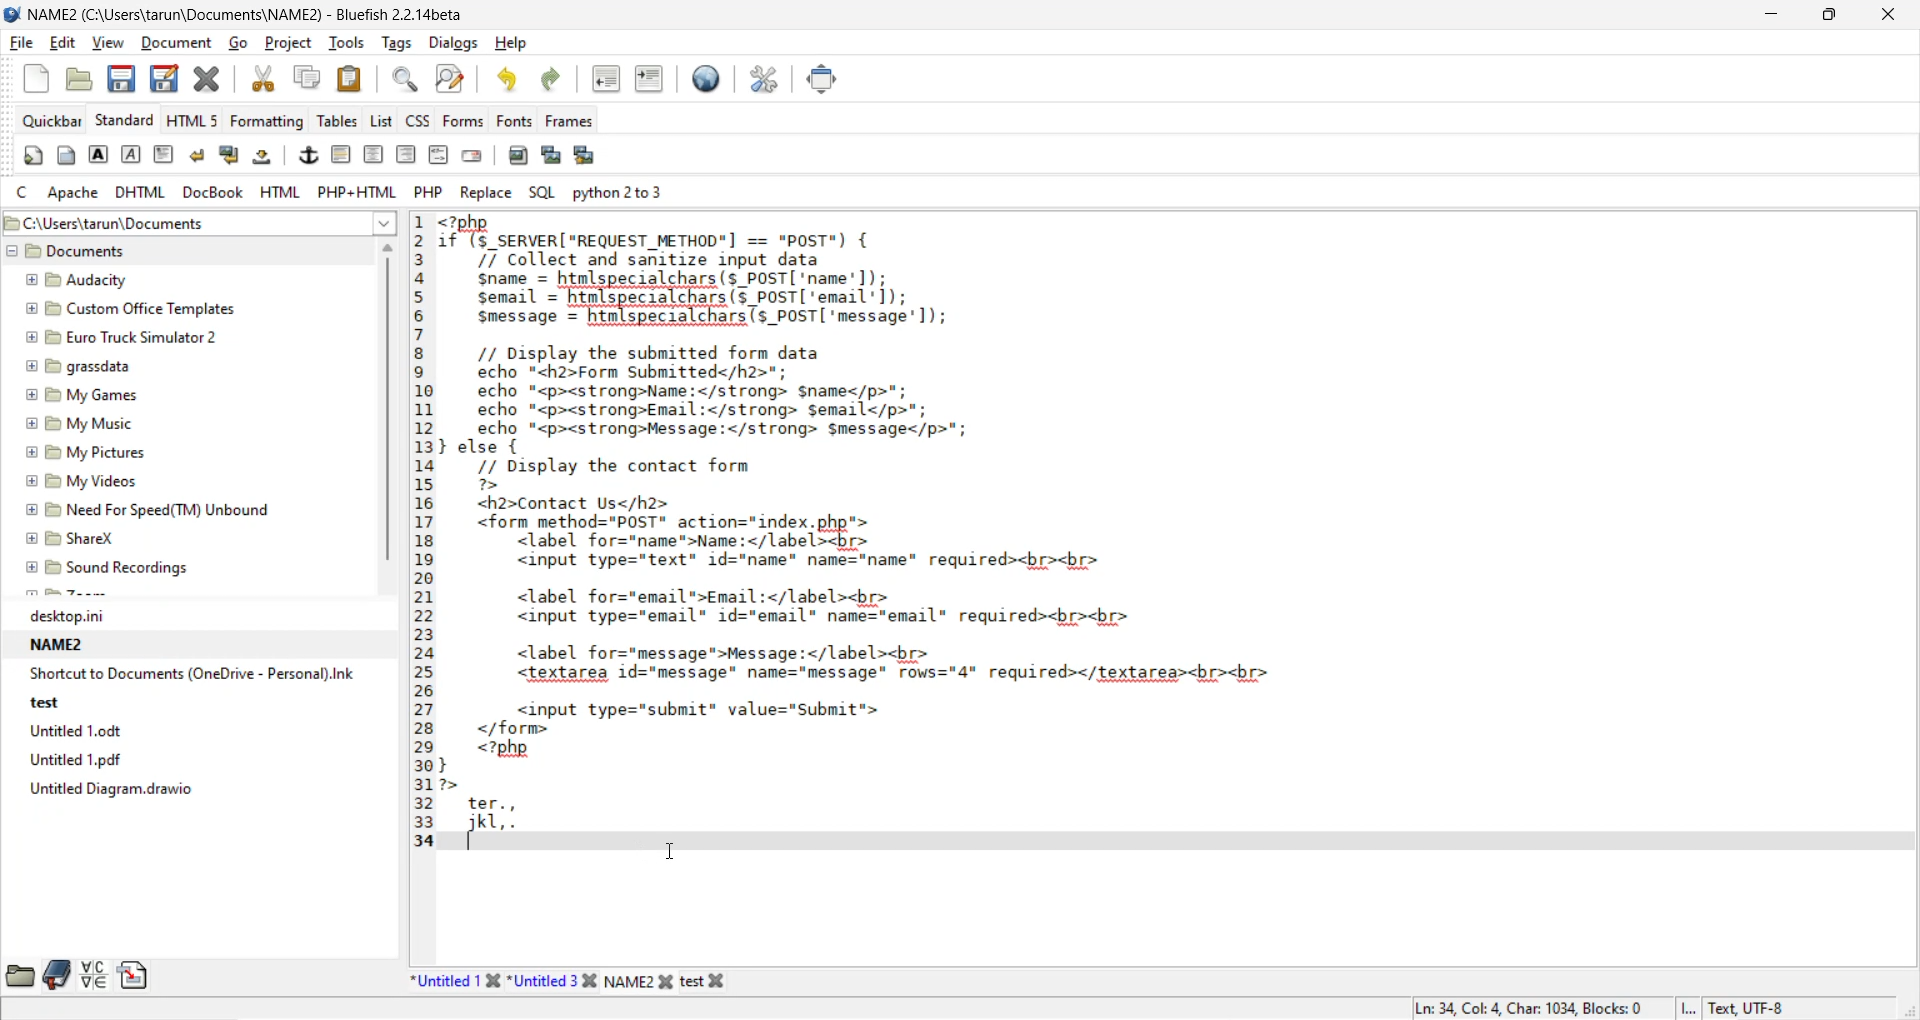  What do you see at coordinates (667, 854) in the screenshot?
I see `cursor` at bounding box center [667, 854].